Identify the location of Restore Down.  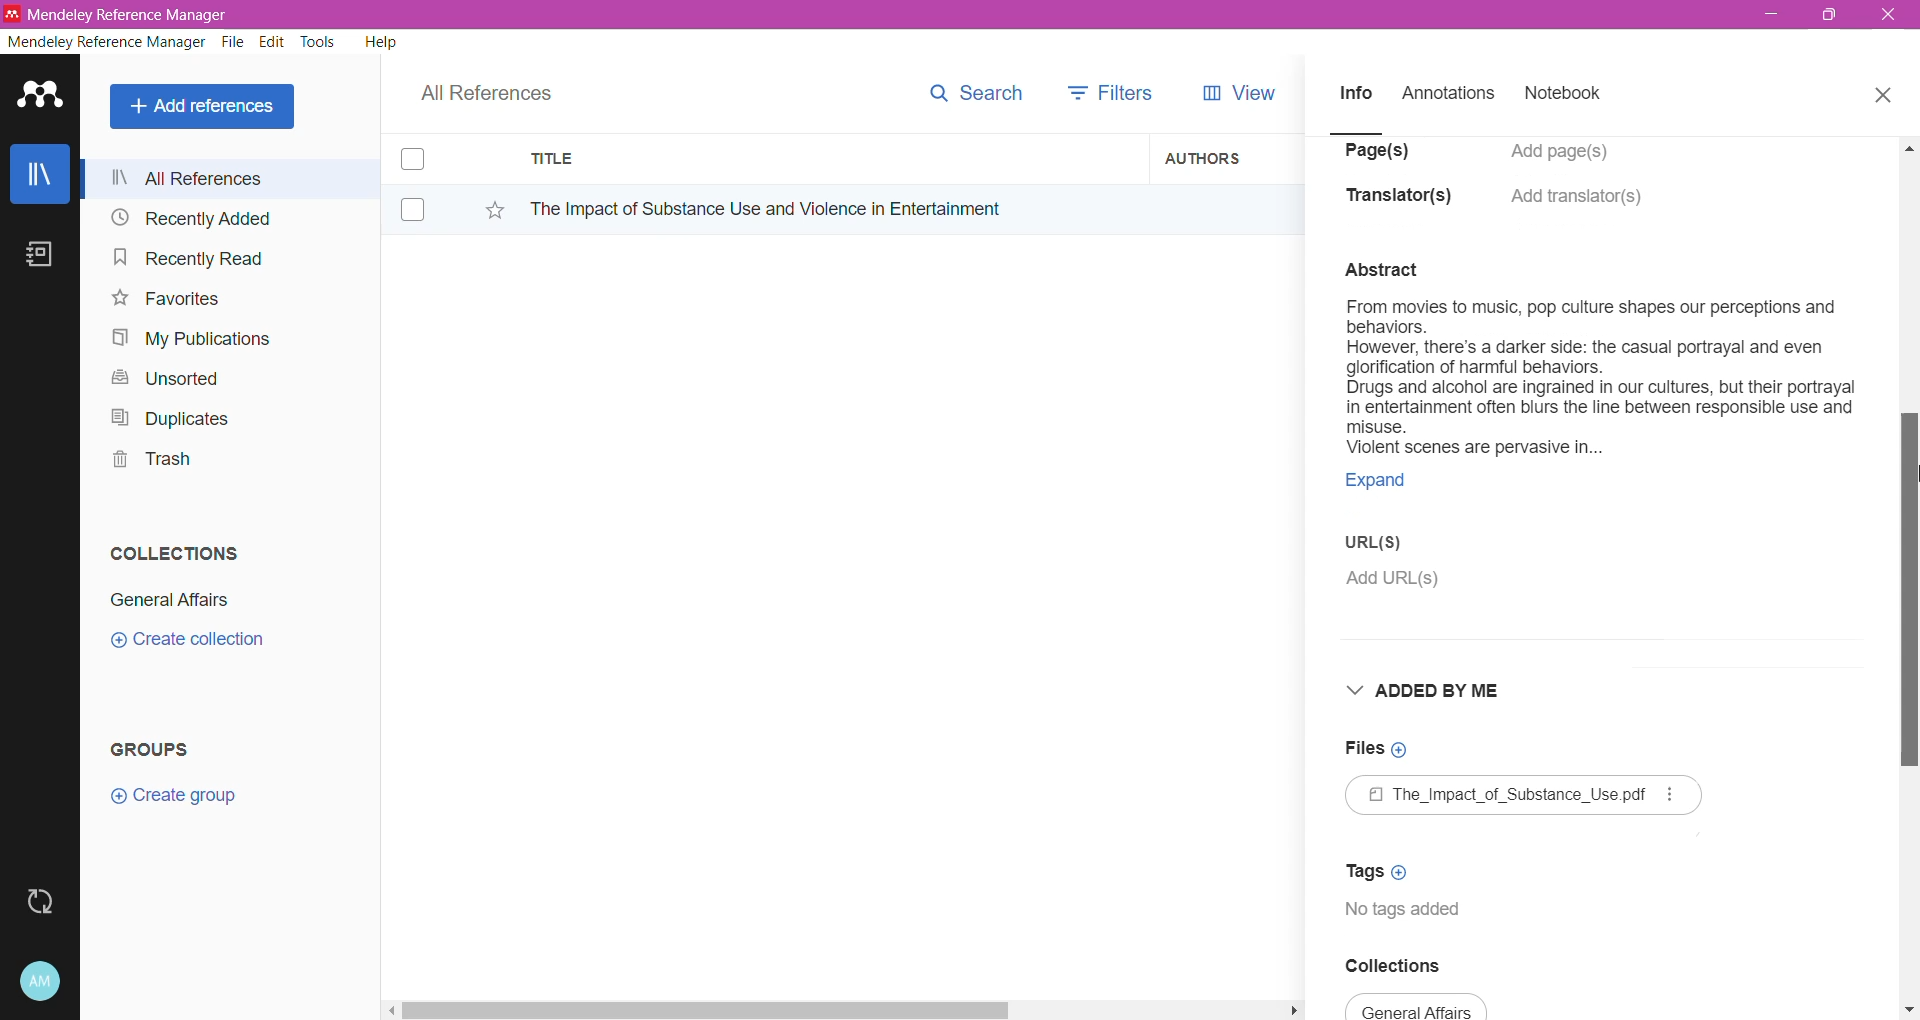
(1831, 16).